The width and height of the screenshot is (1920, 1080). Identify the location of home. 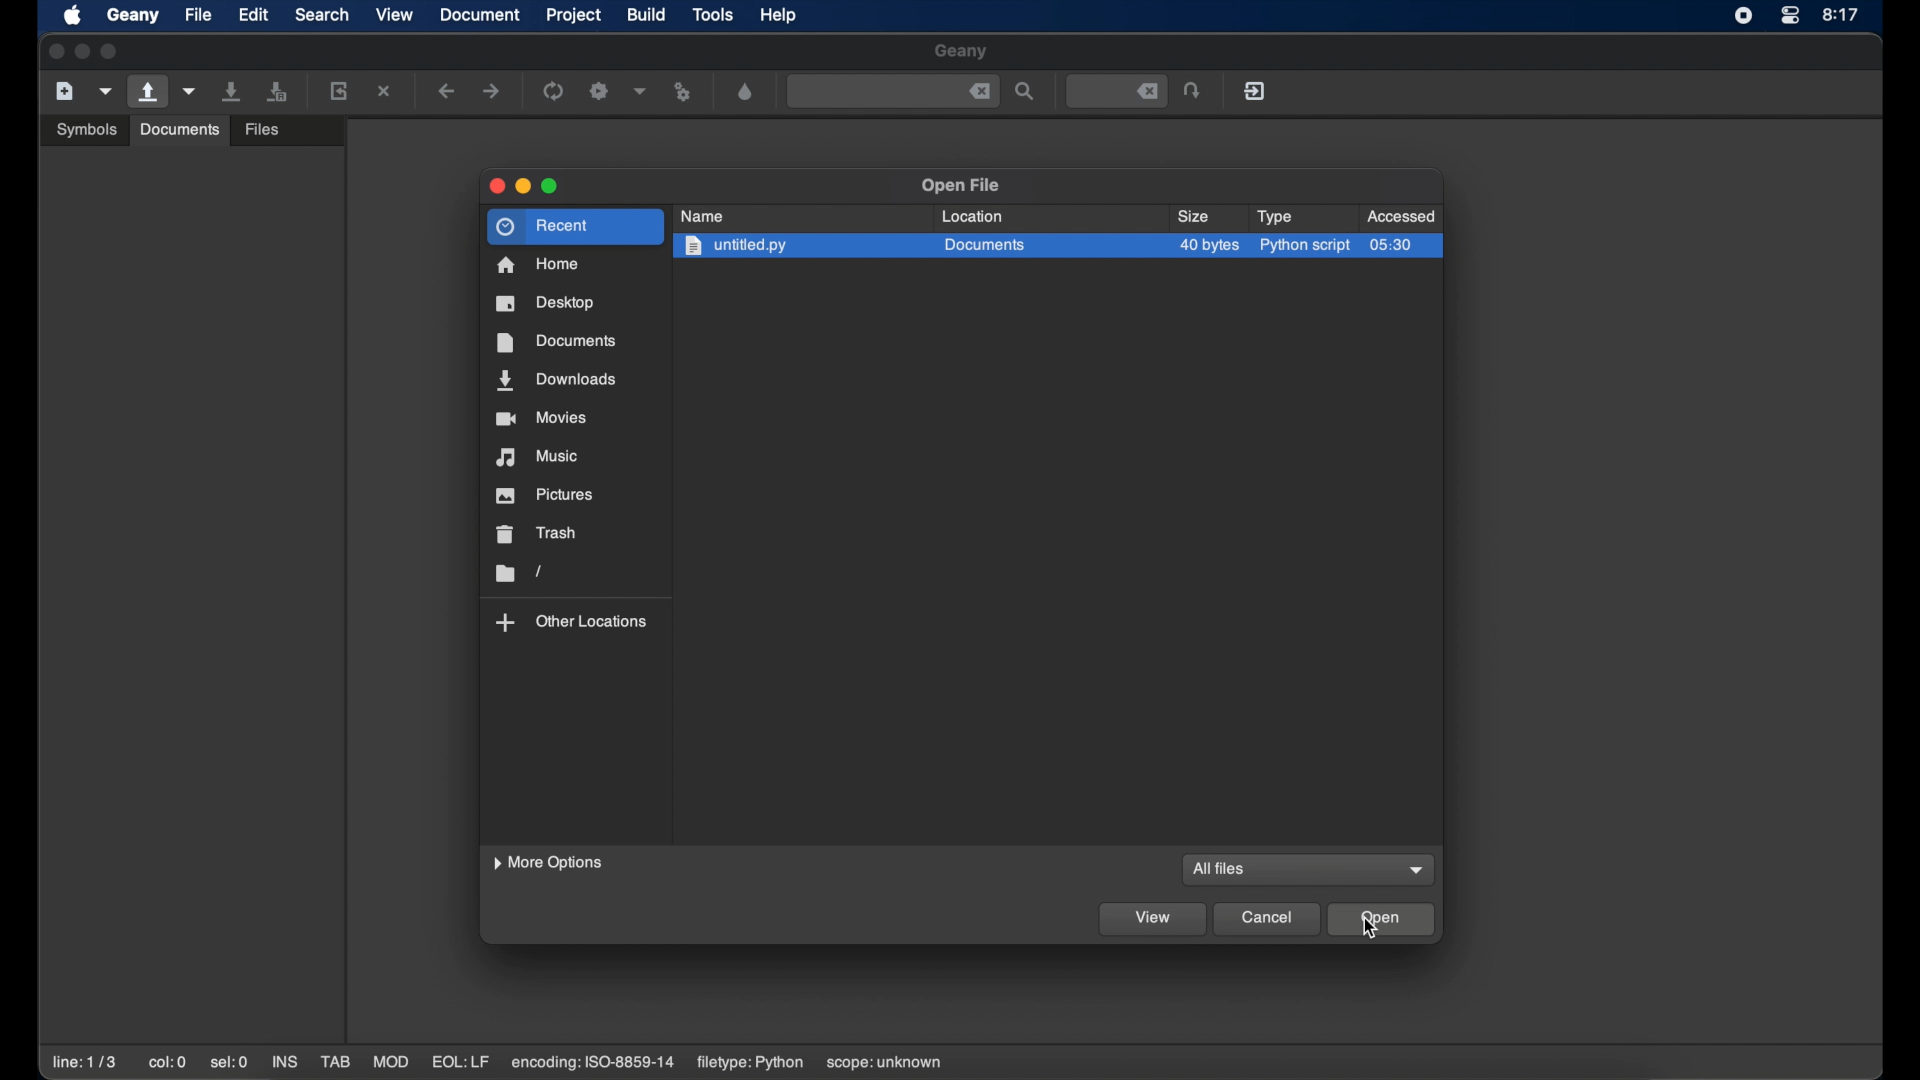
(538, 264).